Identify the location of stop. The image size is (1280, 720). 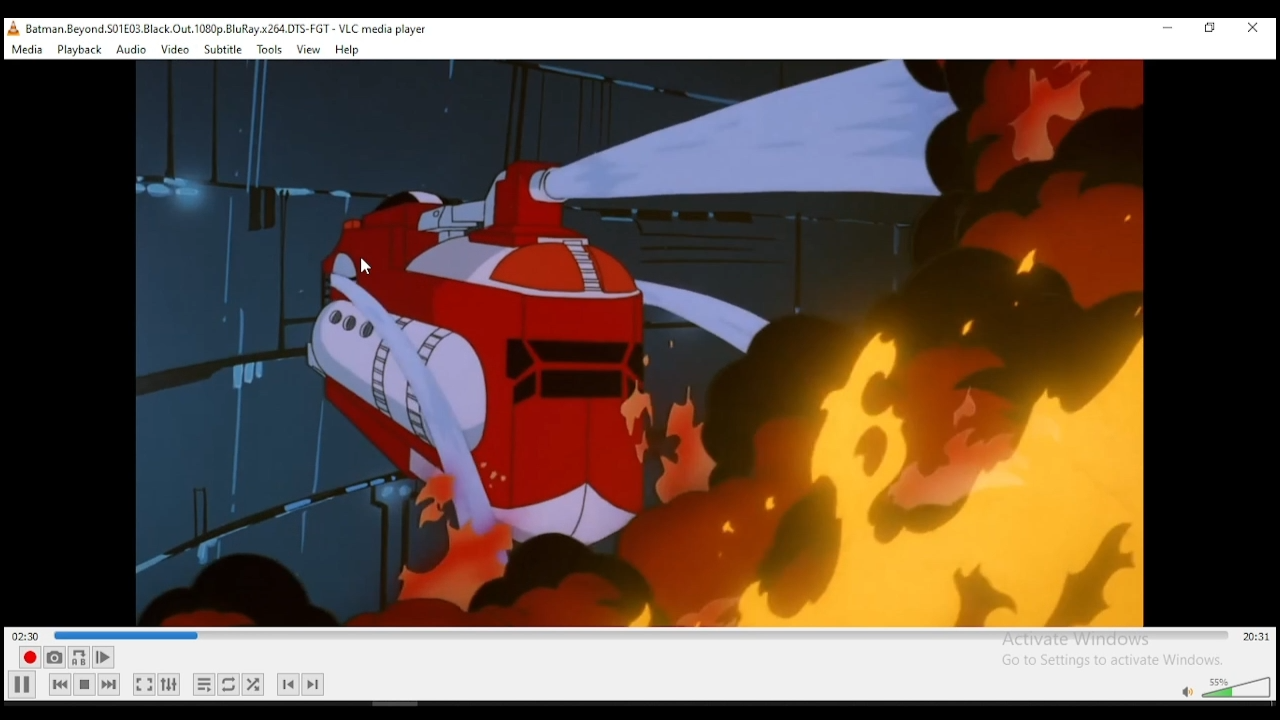
(83, 685).